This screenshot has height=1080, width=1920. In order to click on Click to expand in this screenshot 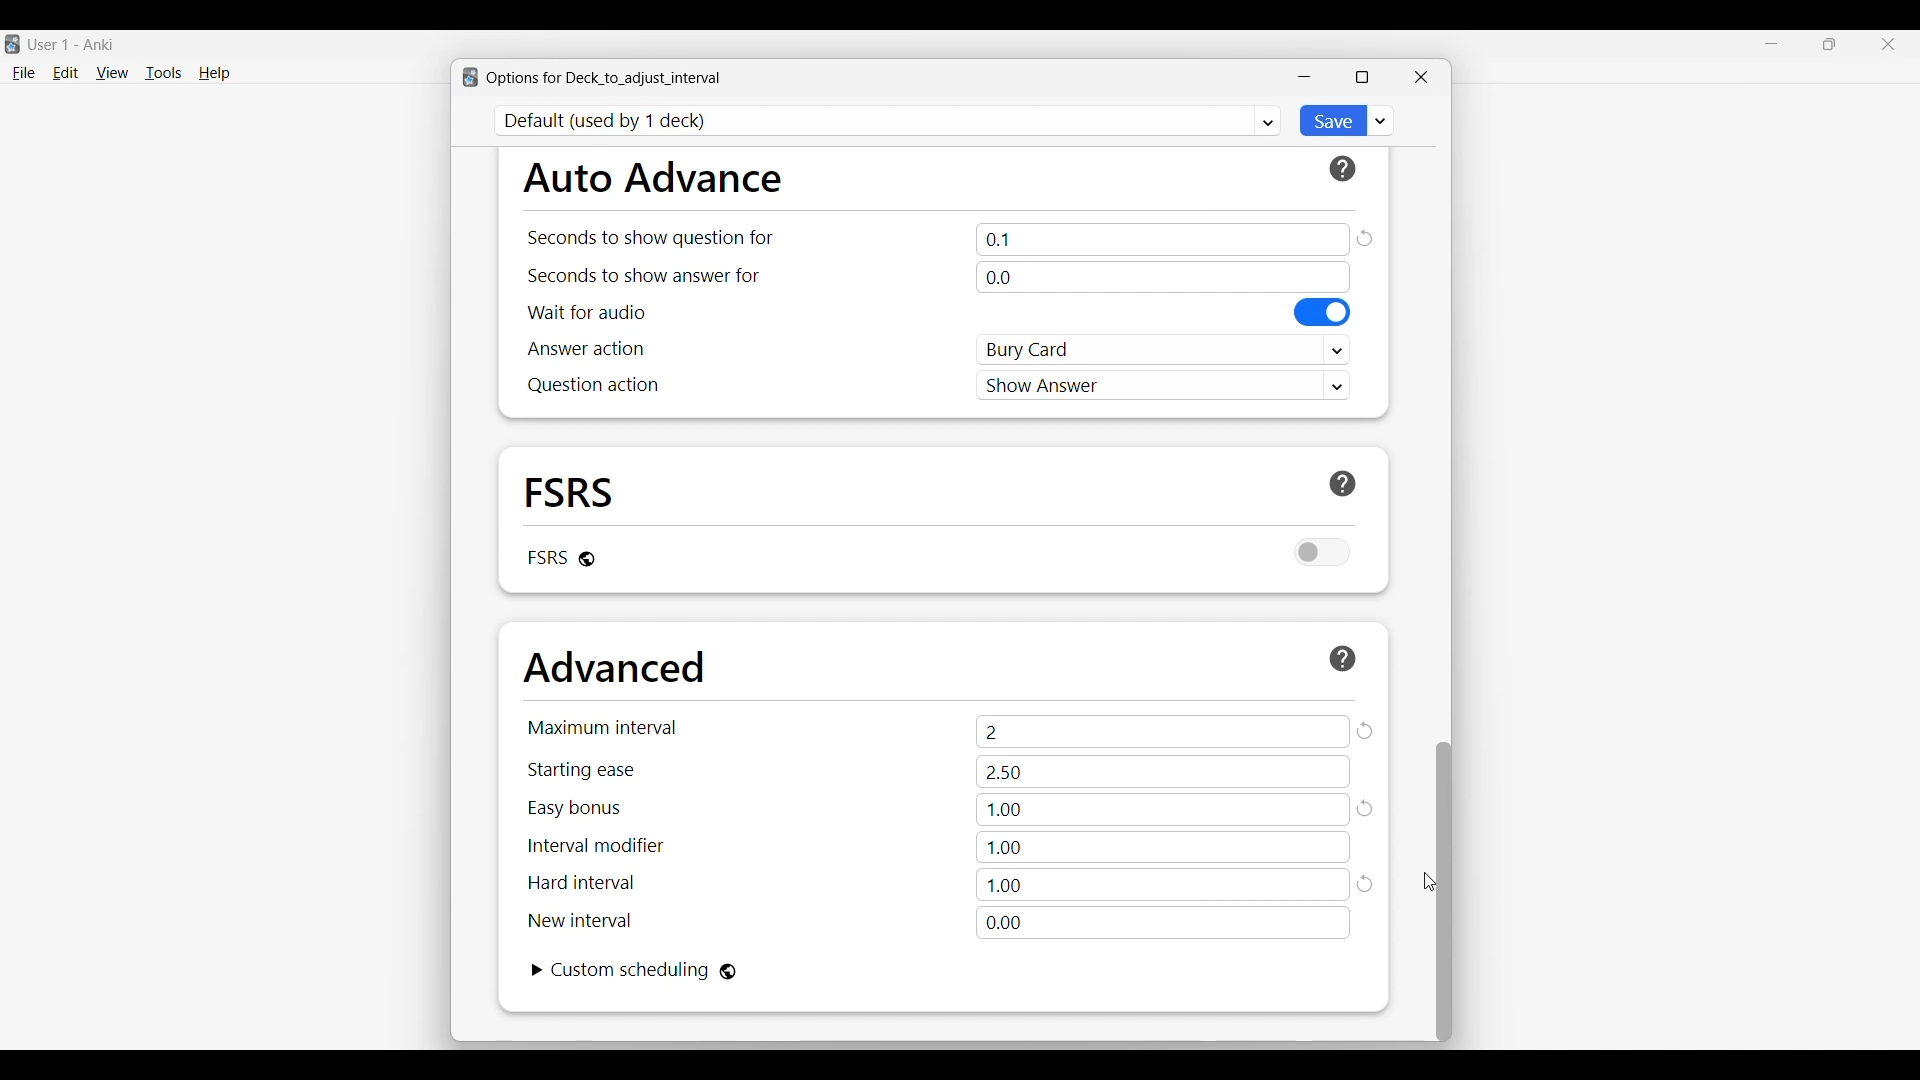, I will do `click(538, 970)`.